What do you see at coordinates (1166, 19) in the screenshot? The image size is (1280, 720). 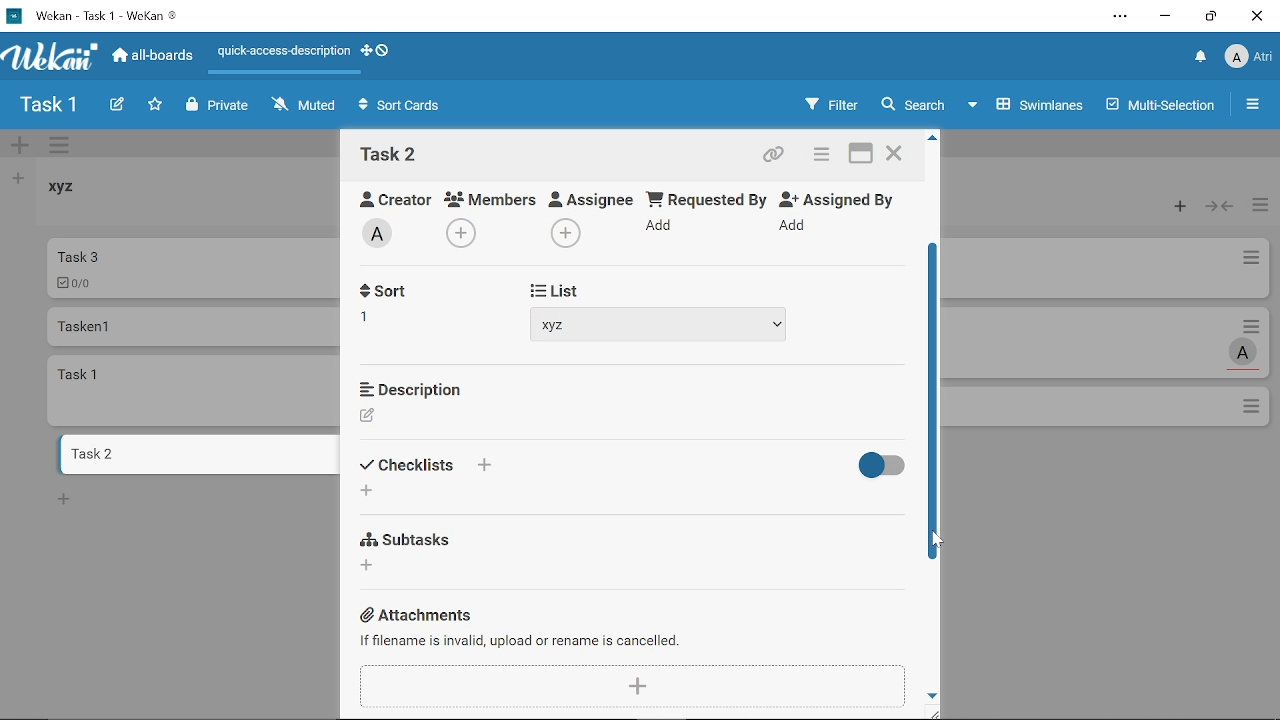 I see `Minimize` at bounding box center [1166, 19].